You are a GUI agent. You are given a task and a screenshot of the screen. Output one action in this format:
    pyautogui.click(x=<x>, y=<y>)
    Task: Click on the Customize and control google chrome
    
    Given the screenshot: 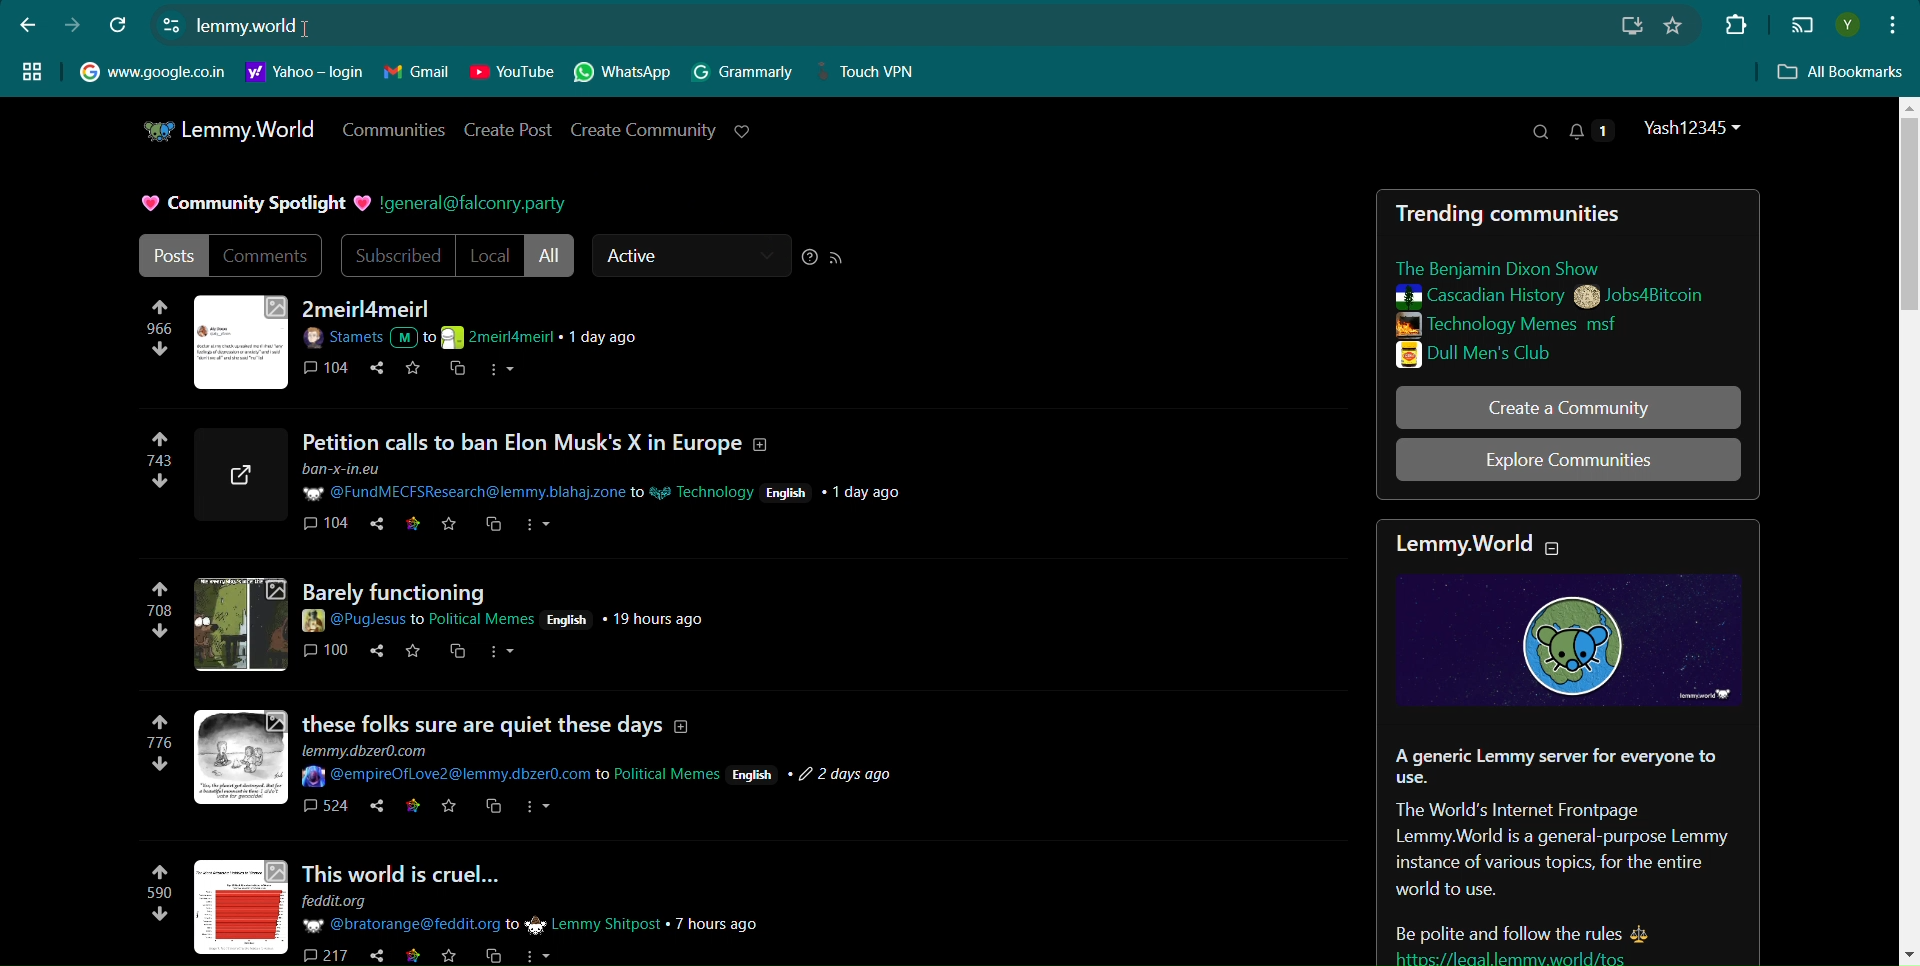 What is the action you would take?
    pyautogui.click(x=1895, y=23)
    